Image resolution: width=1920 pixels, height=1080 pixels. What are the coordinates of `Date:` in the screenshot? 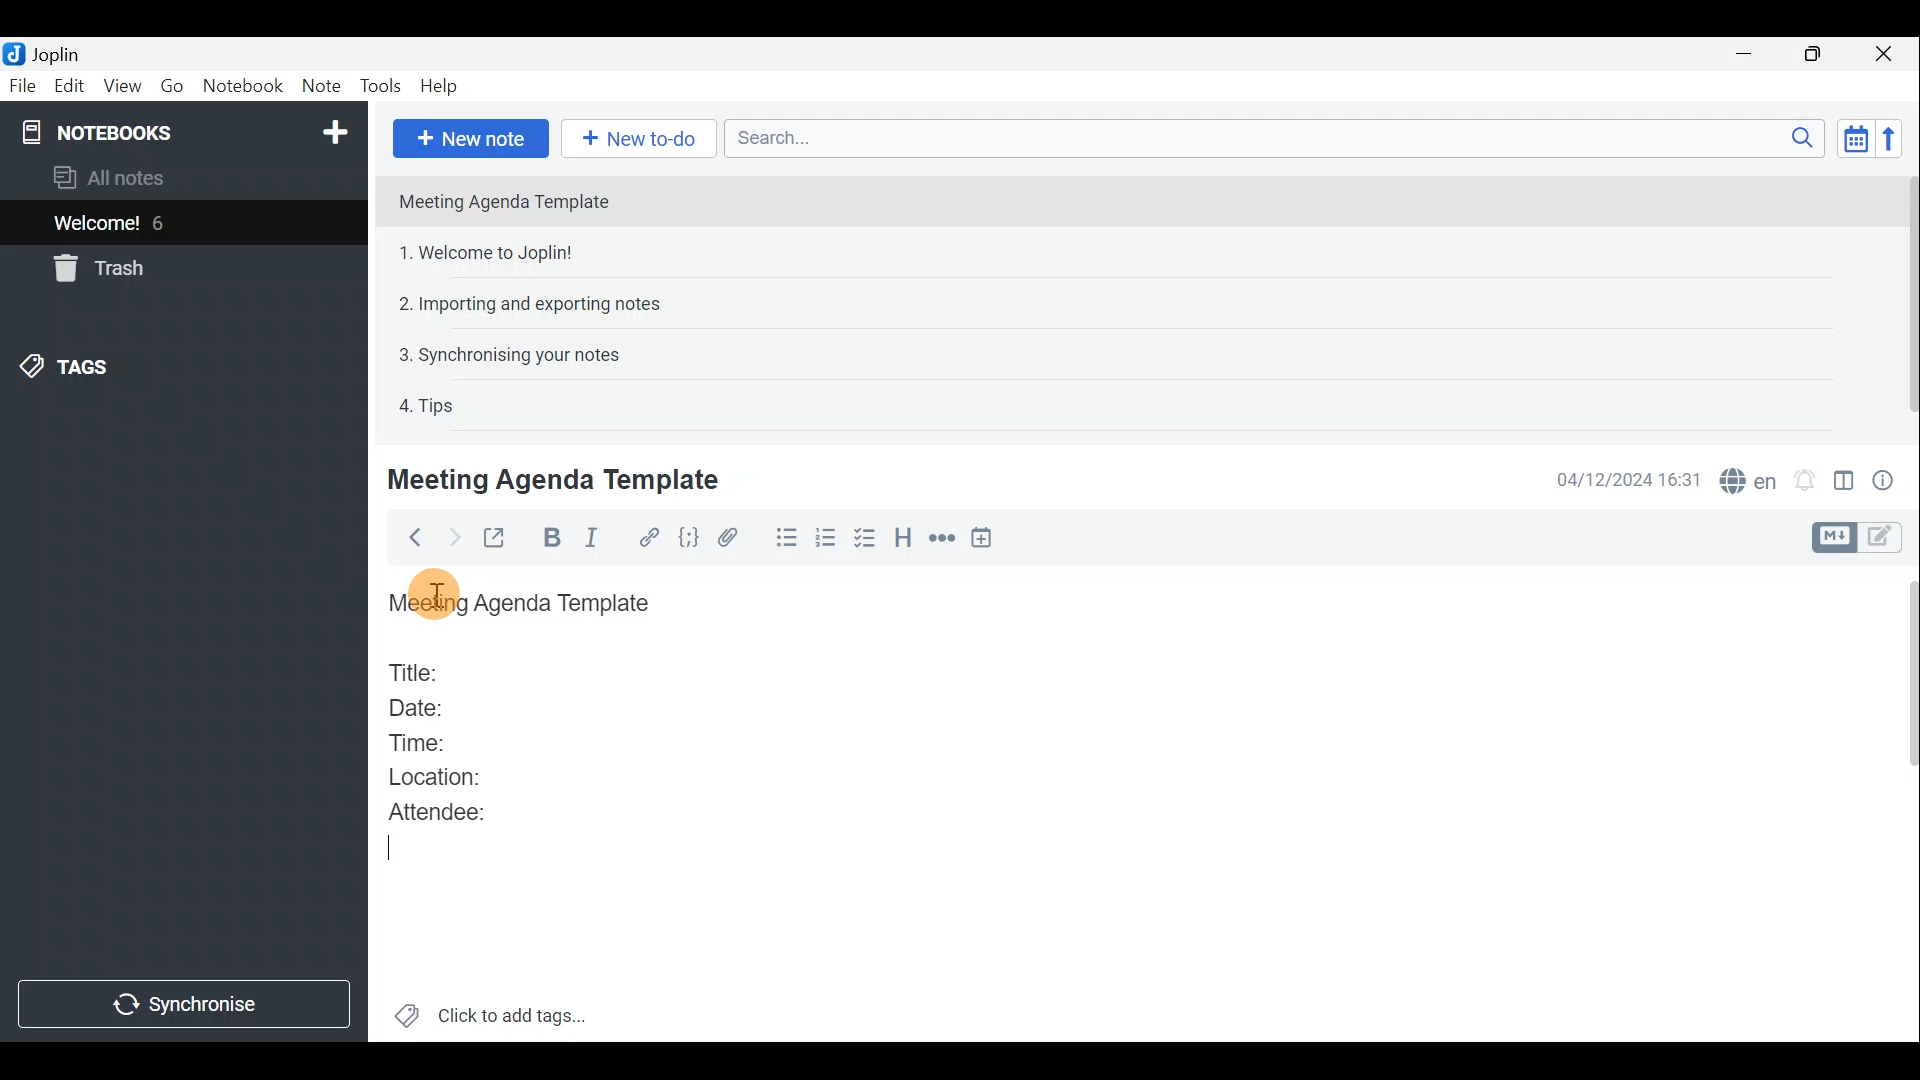 It's located at (433, 705).